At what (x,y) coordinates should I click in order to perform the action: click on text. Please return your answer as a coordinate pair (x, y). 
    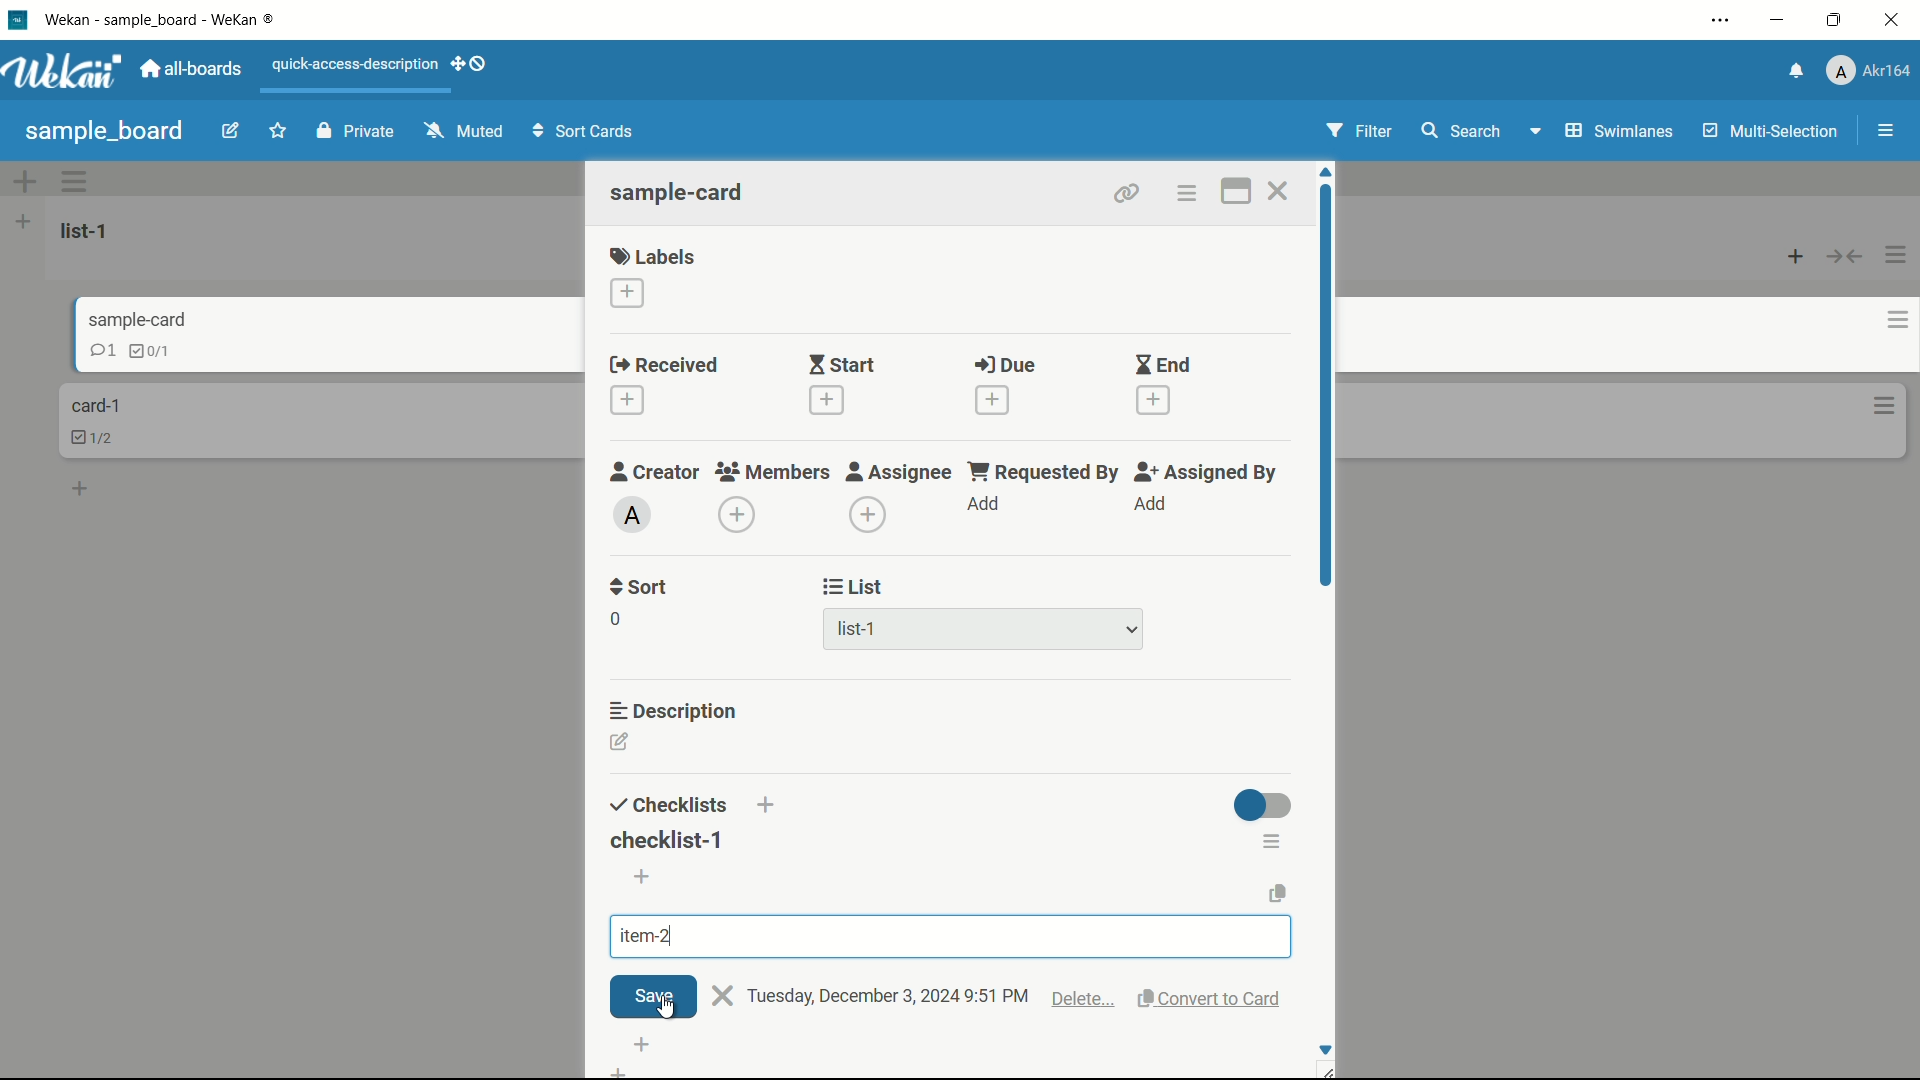
    Looking at the image, I should click on (889, 997).